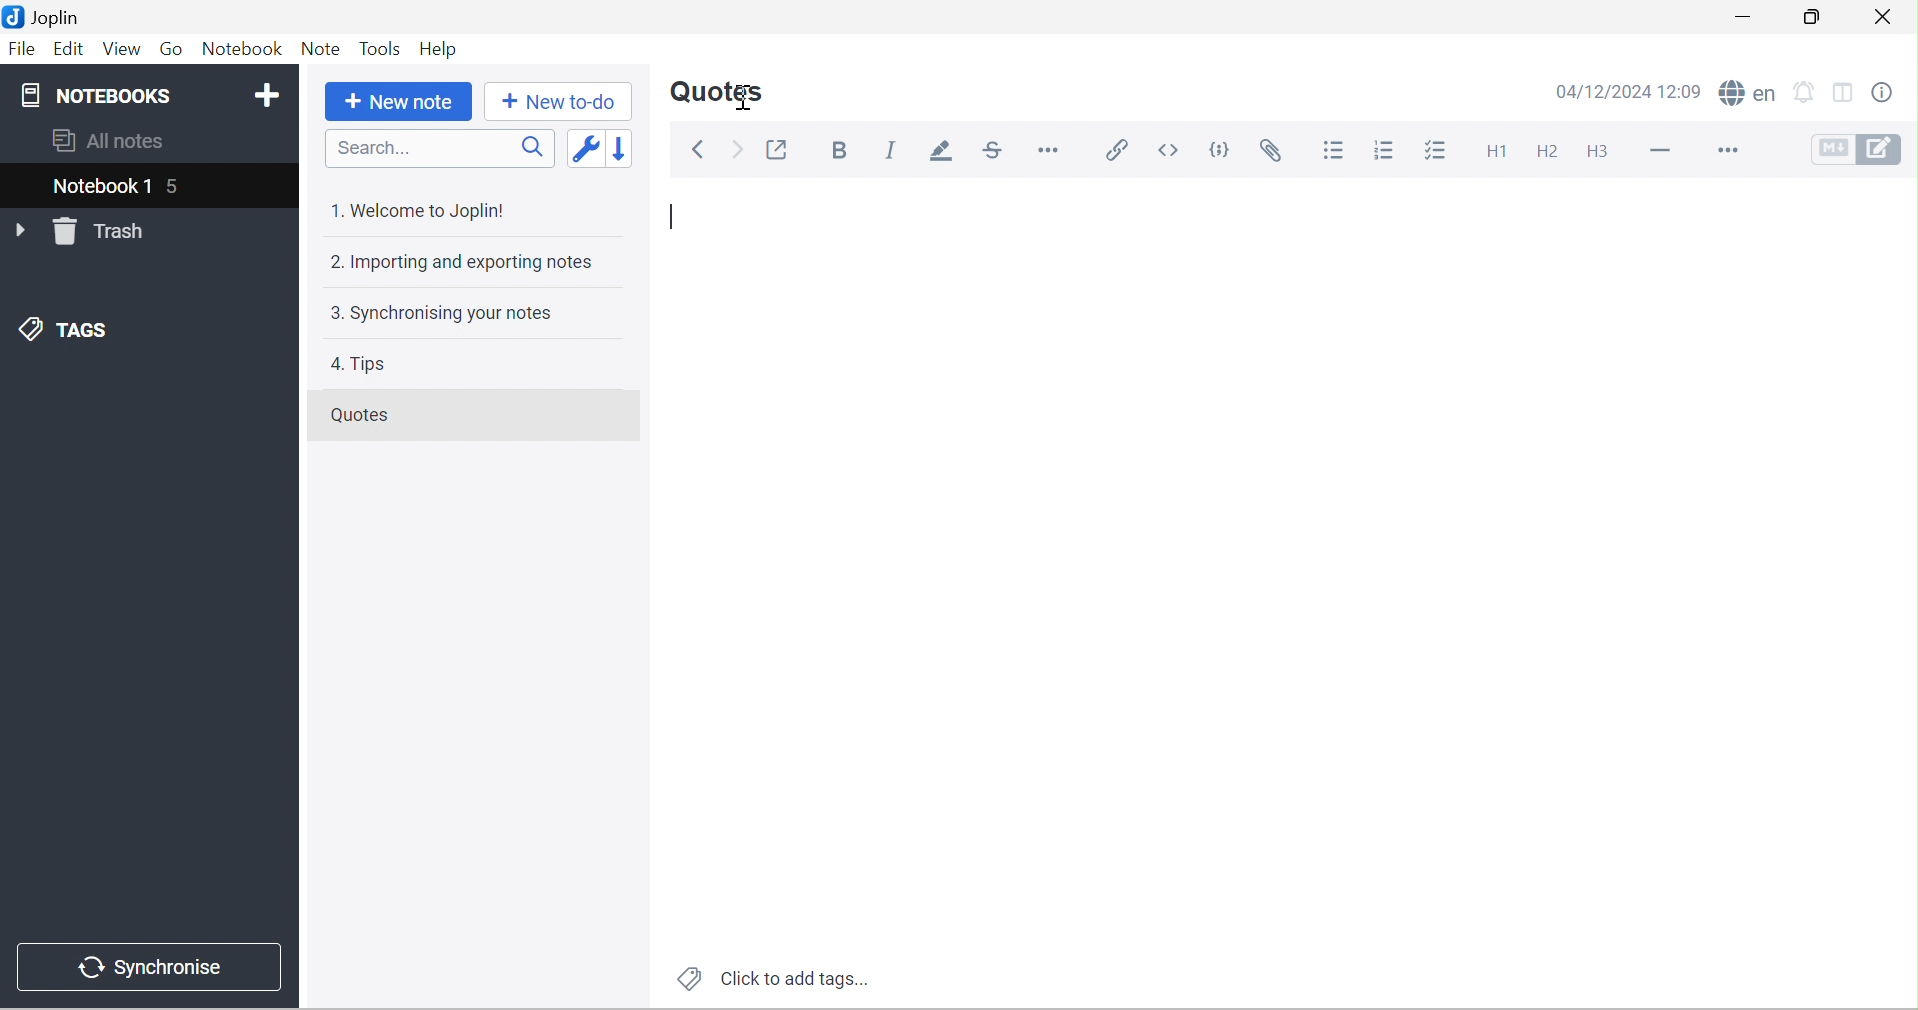 This screenshot has width=1918, height=1010. Describe the element at coordinates (1552, 151) in the screenshot. I see `Heading 2` at that location.